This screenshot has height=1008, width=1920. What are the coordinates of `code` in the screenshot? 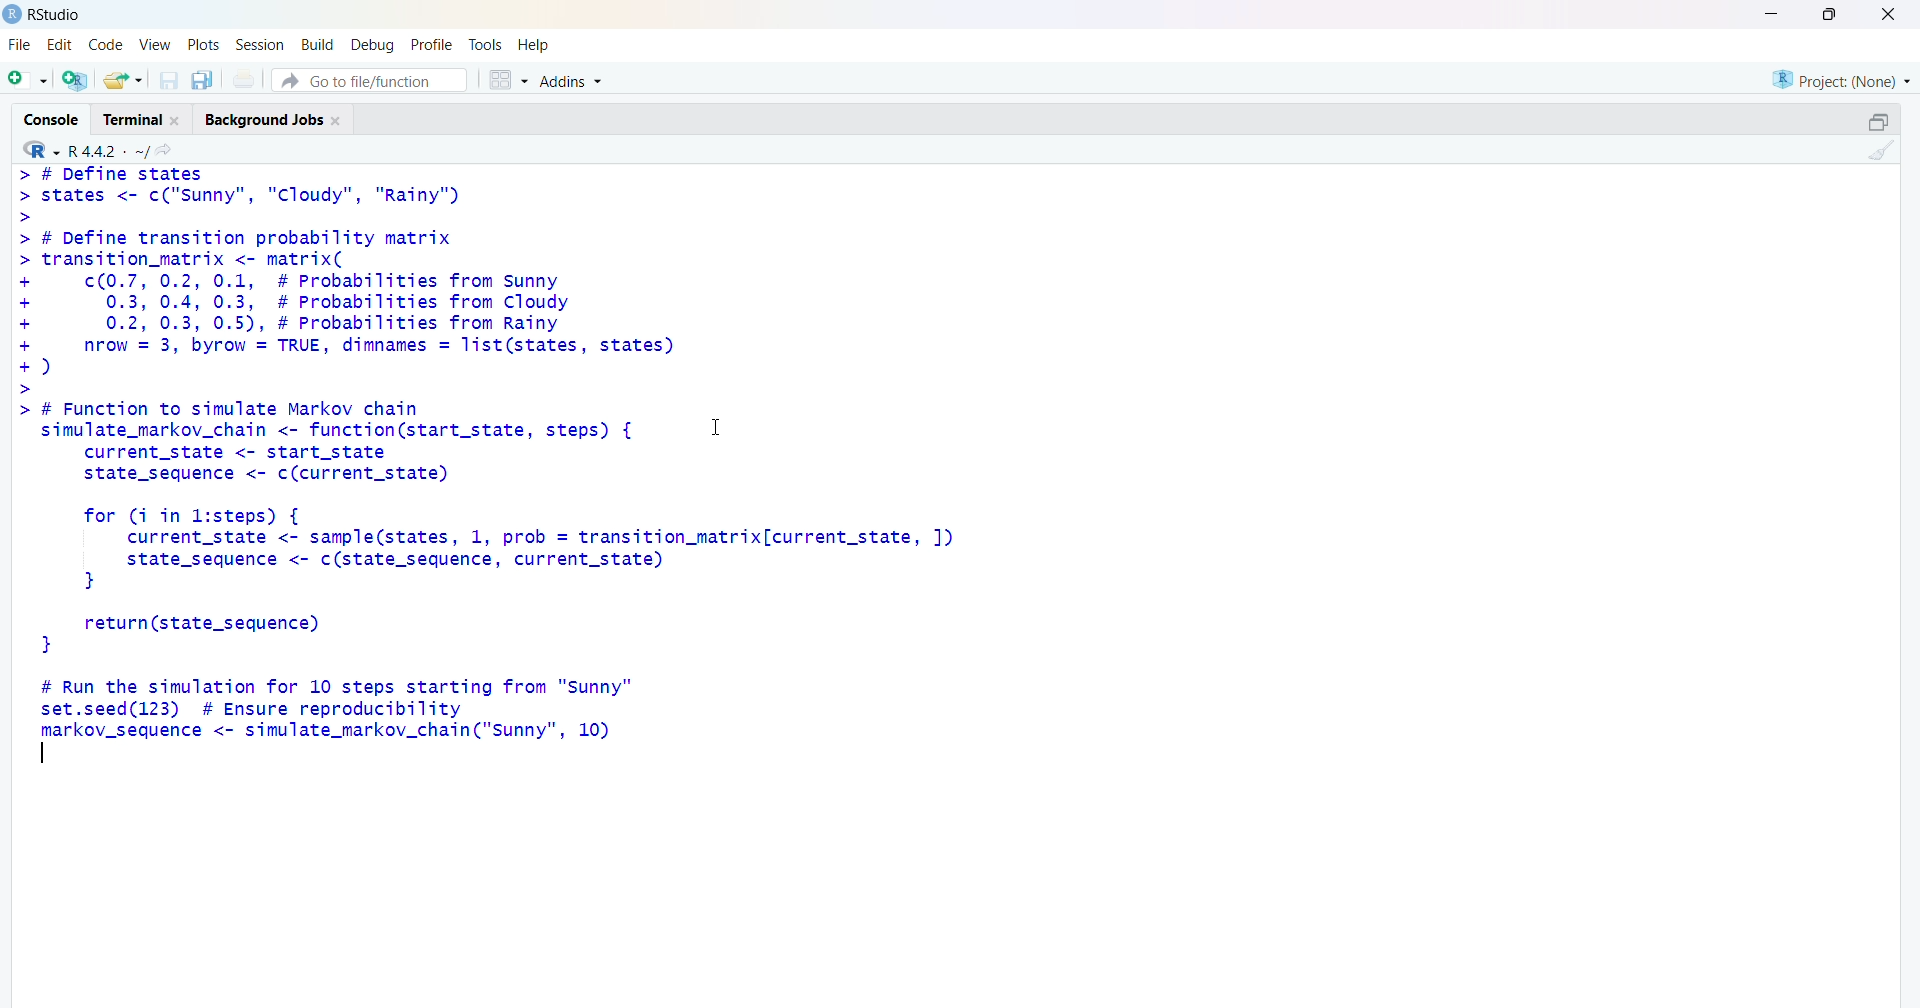 It's located at (109, 42).